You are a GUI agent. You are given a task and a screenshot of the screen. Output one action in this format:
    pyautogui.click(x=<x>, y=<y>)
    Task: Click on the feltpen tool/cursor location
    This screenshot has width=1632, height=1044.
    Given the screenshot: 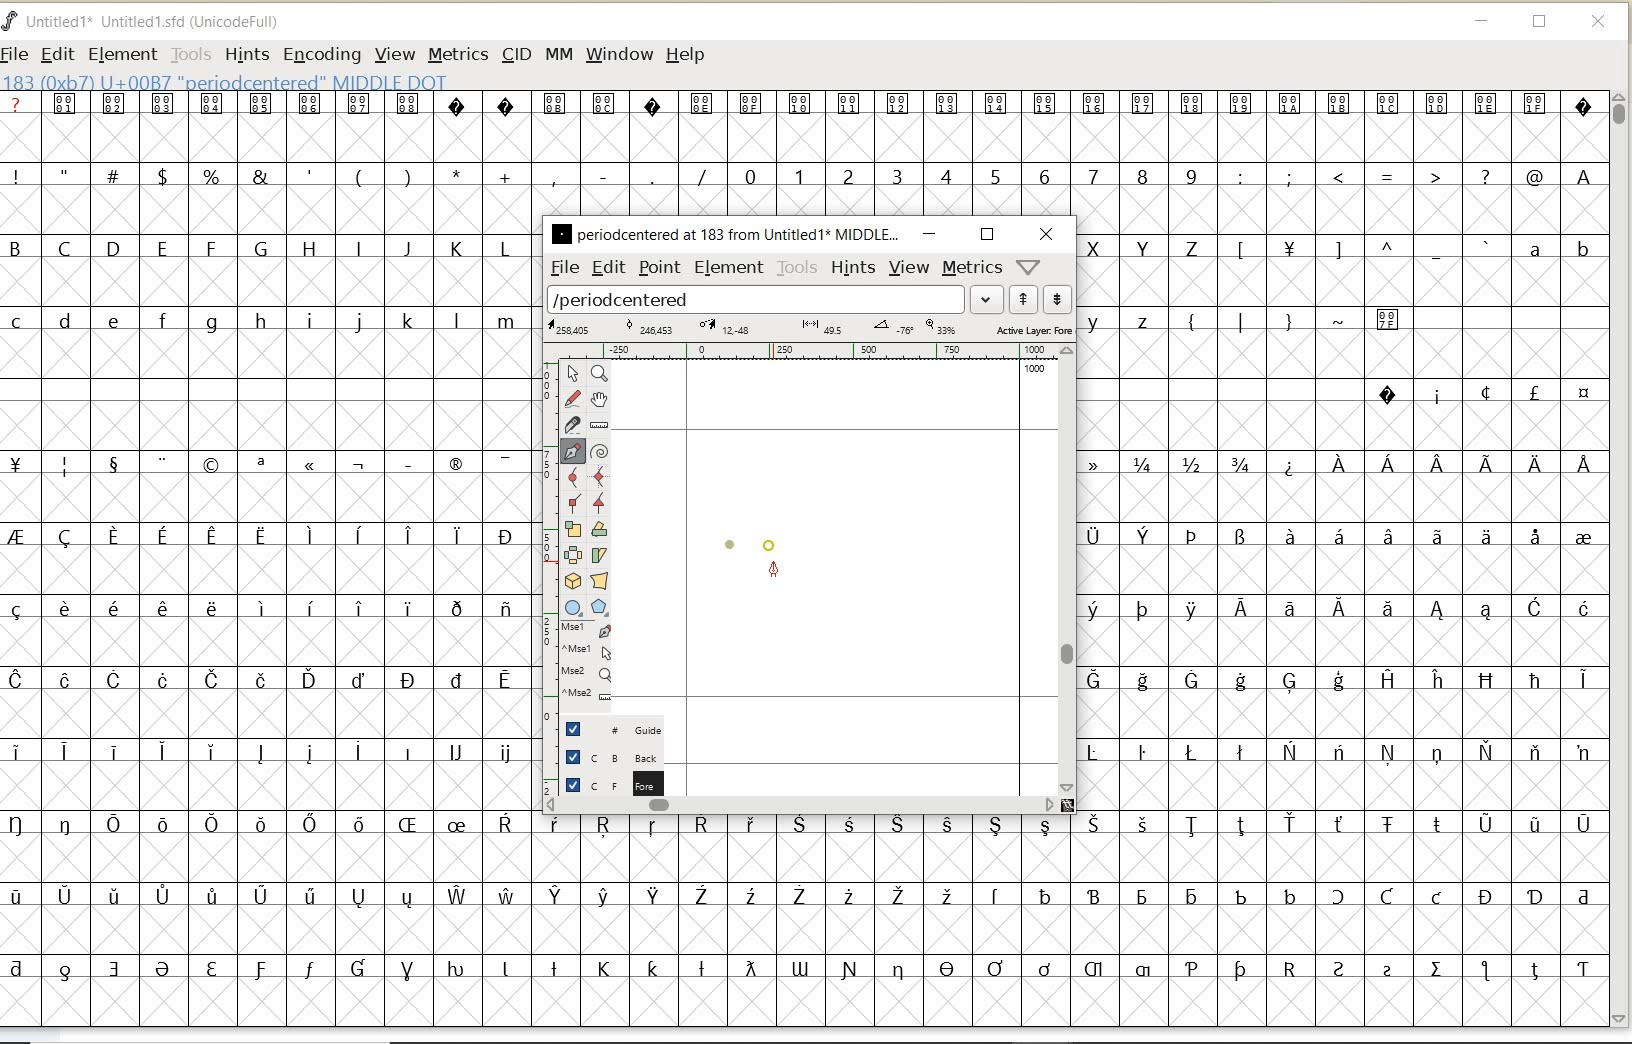 What is the action you would take?
    pyautogui.click(x=773, y=571)
    